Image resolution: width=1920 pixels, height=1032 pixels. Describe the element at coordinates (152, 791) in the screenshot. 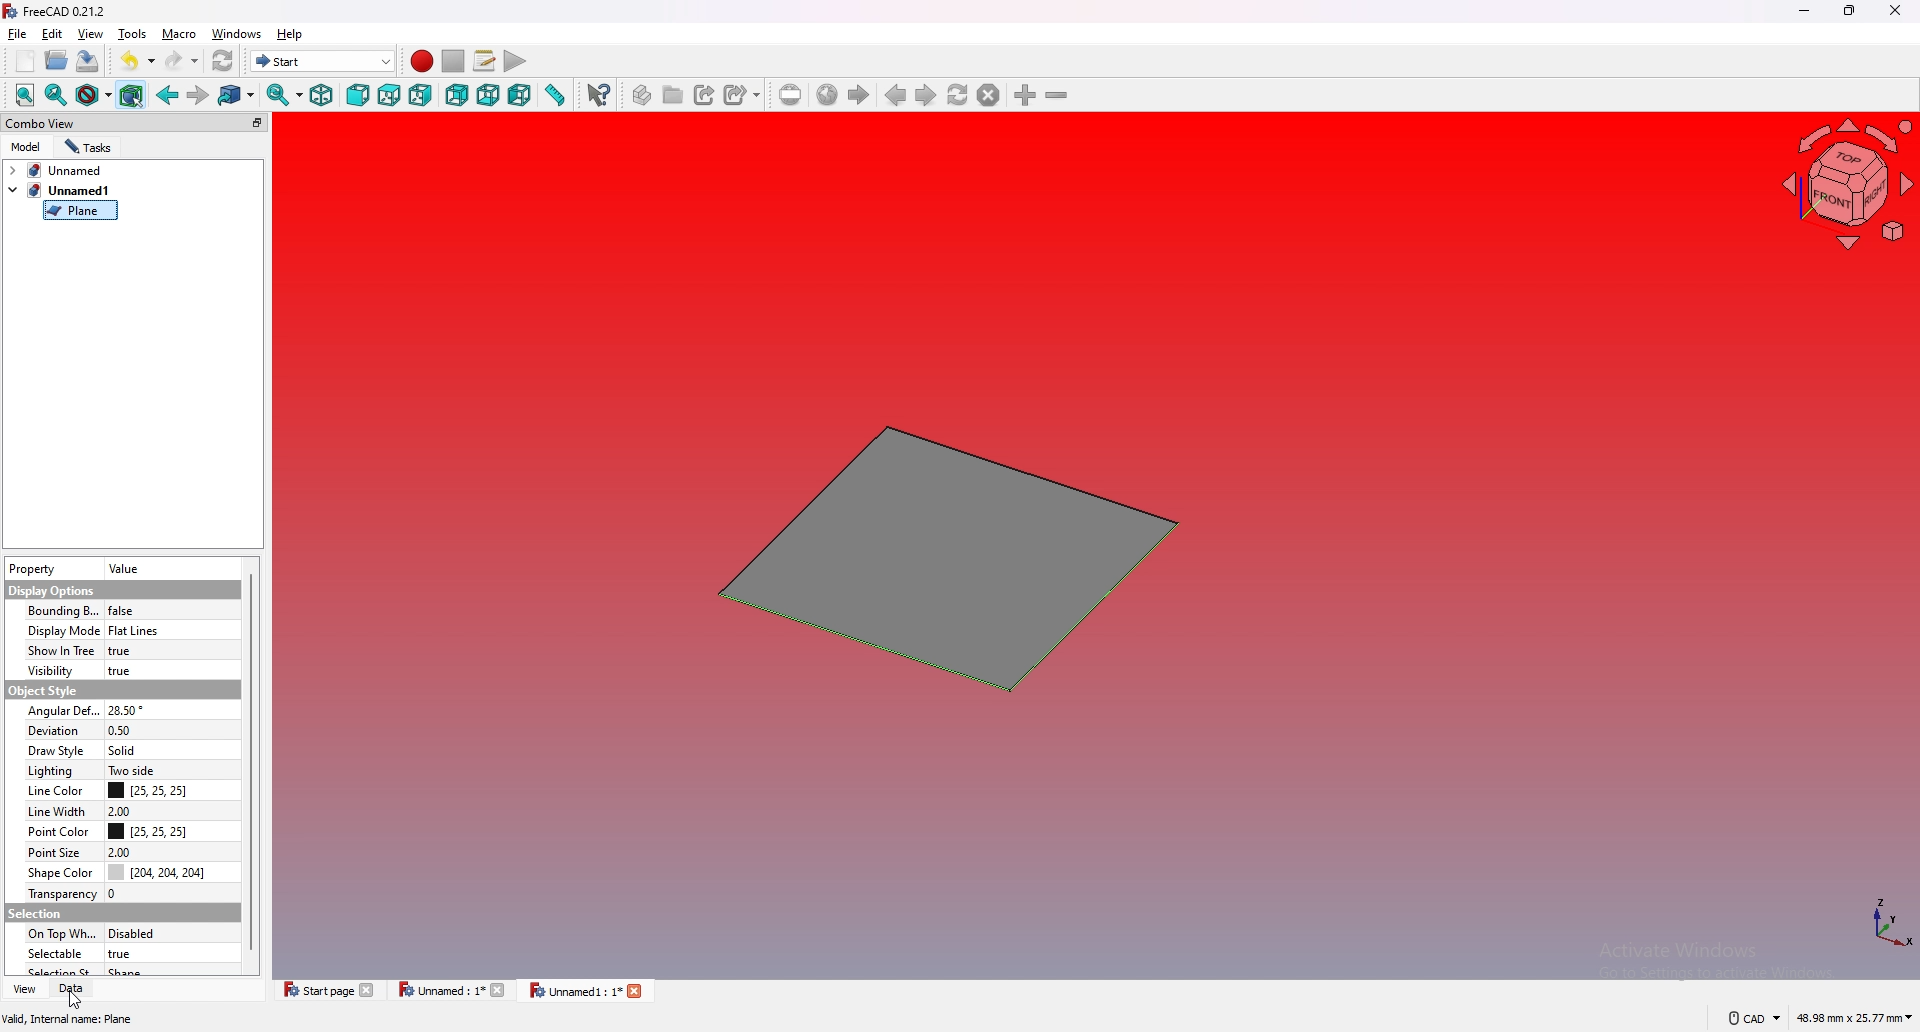

I see `[25, 25, 25]` at that location.